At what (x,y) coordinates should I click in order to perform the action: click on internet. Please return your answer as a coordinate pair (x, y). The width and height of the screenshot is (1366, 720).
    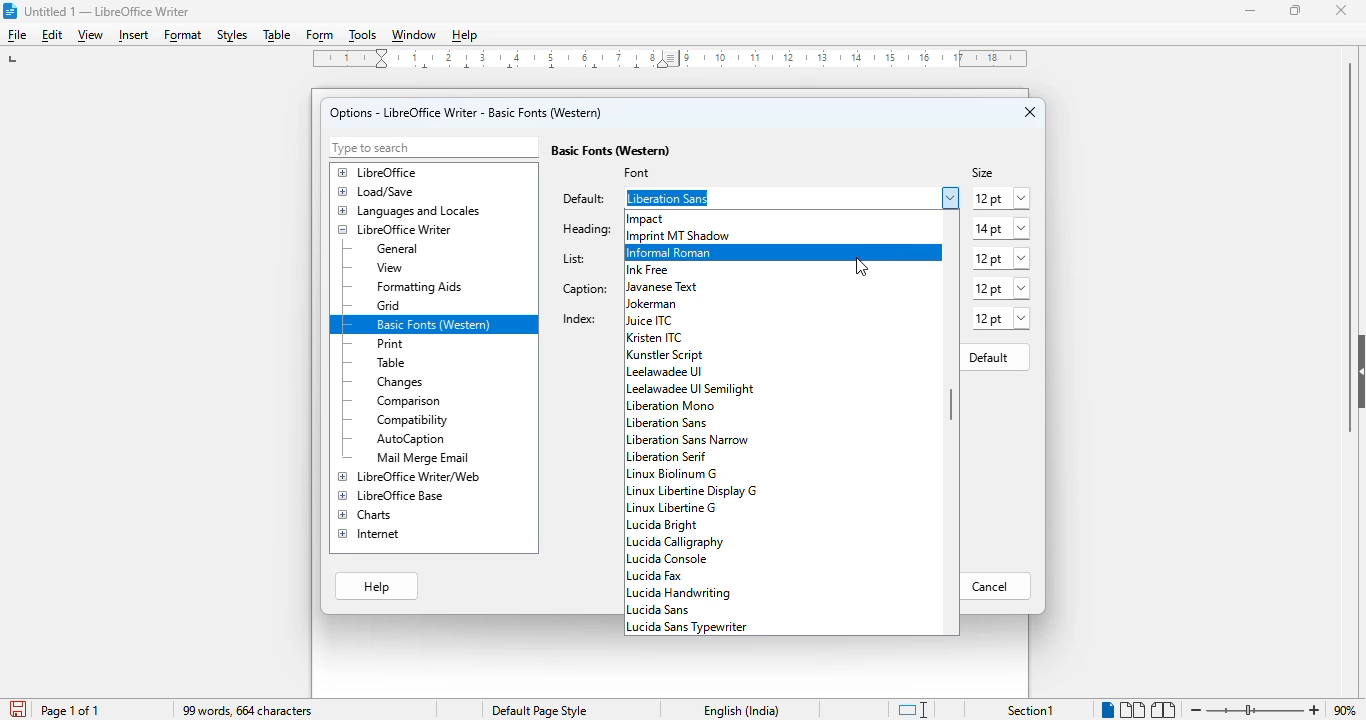
    Looking at the image, I should click on (368, 533).